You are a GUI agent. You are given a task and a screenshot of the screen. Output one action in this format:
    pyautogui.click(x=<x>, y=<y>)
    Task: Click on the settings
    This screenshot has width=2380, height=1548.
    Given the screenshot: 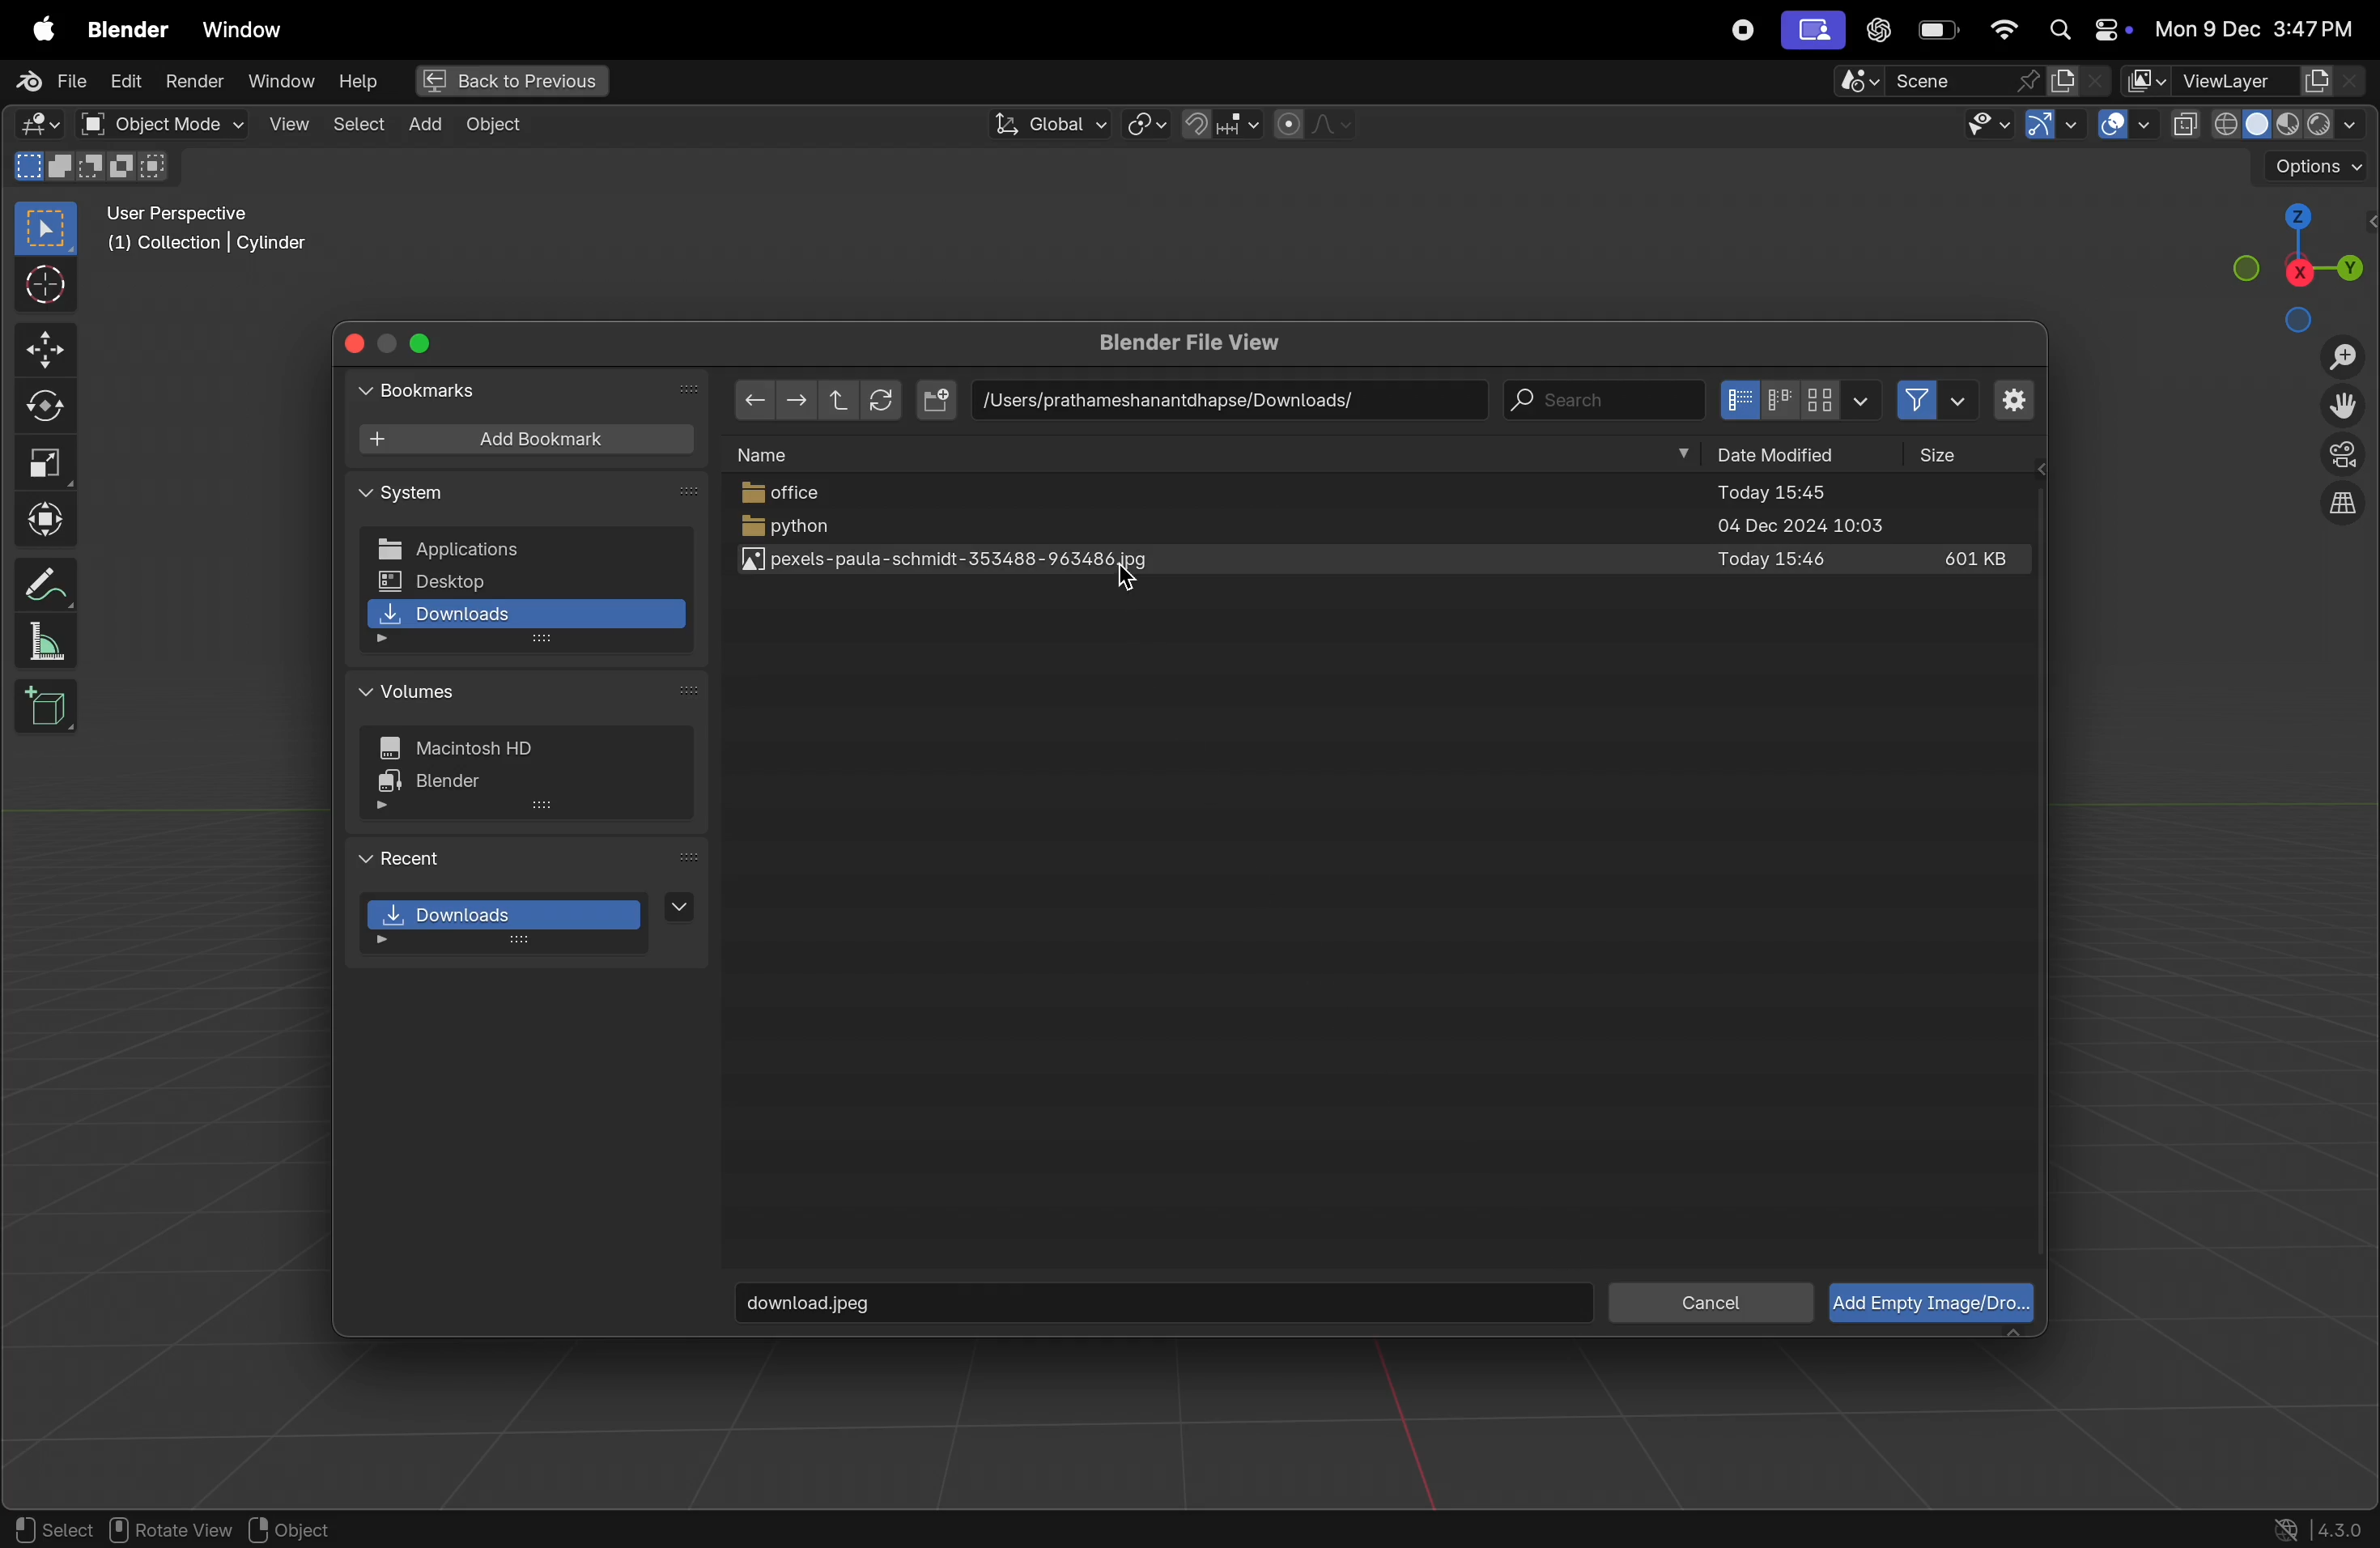 What is the action you would take?
    pyautogui.click(x=2012, y=400)
    